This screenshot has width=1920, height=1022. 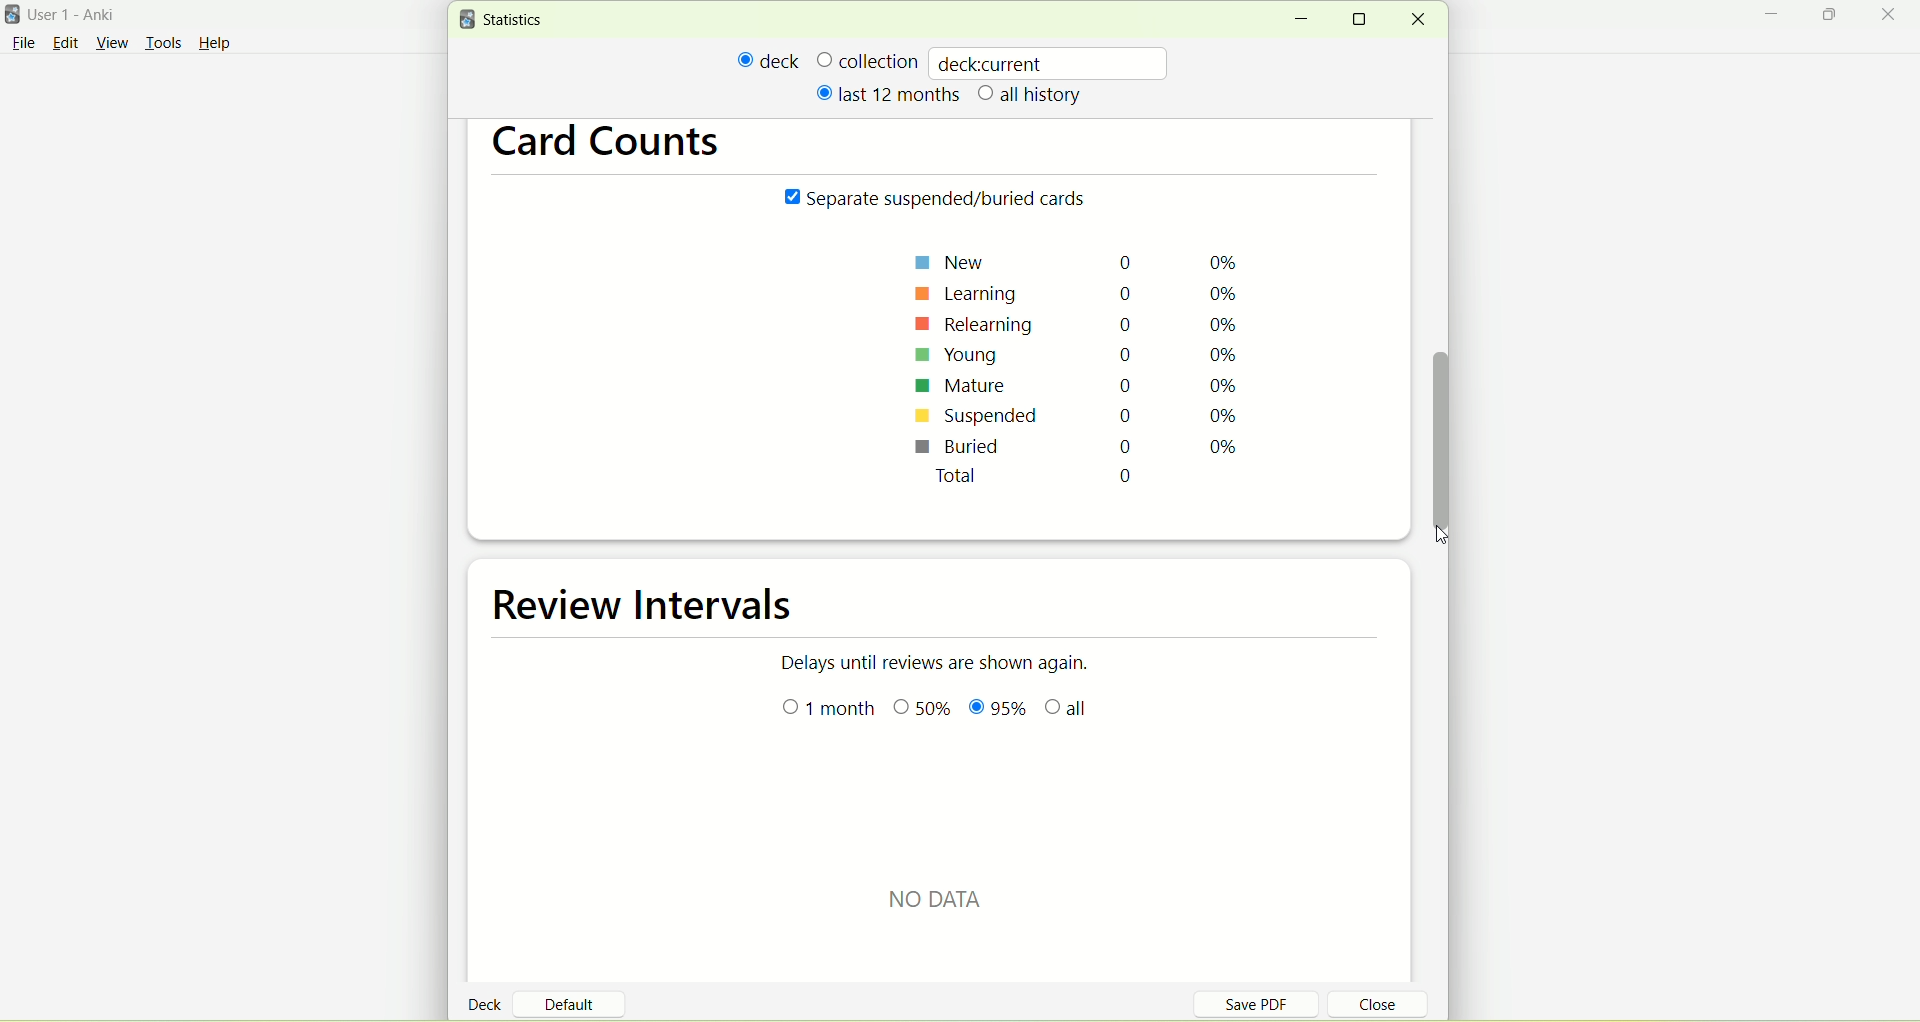 What do you see at coordinates (1098, 481) in the screenshot?
I see `total 0 0%` at bounding box center [1098, 481].